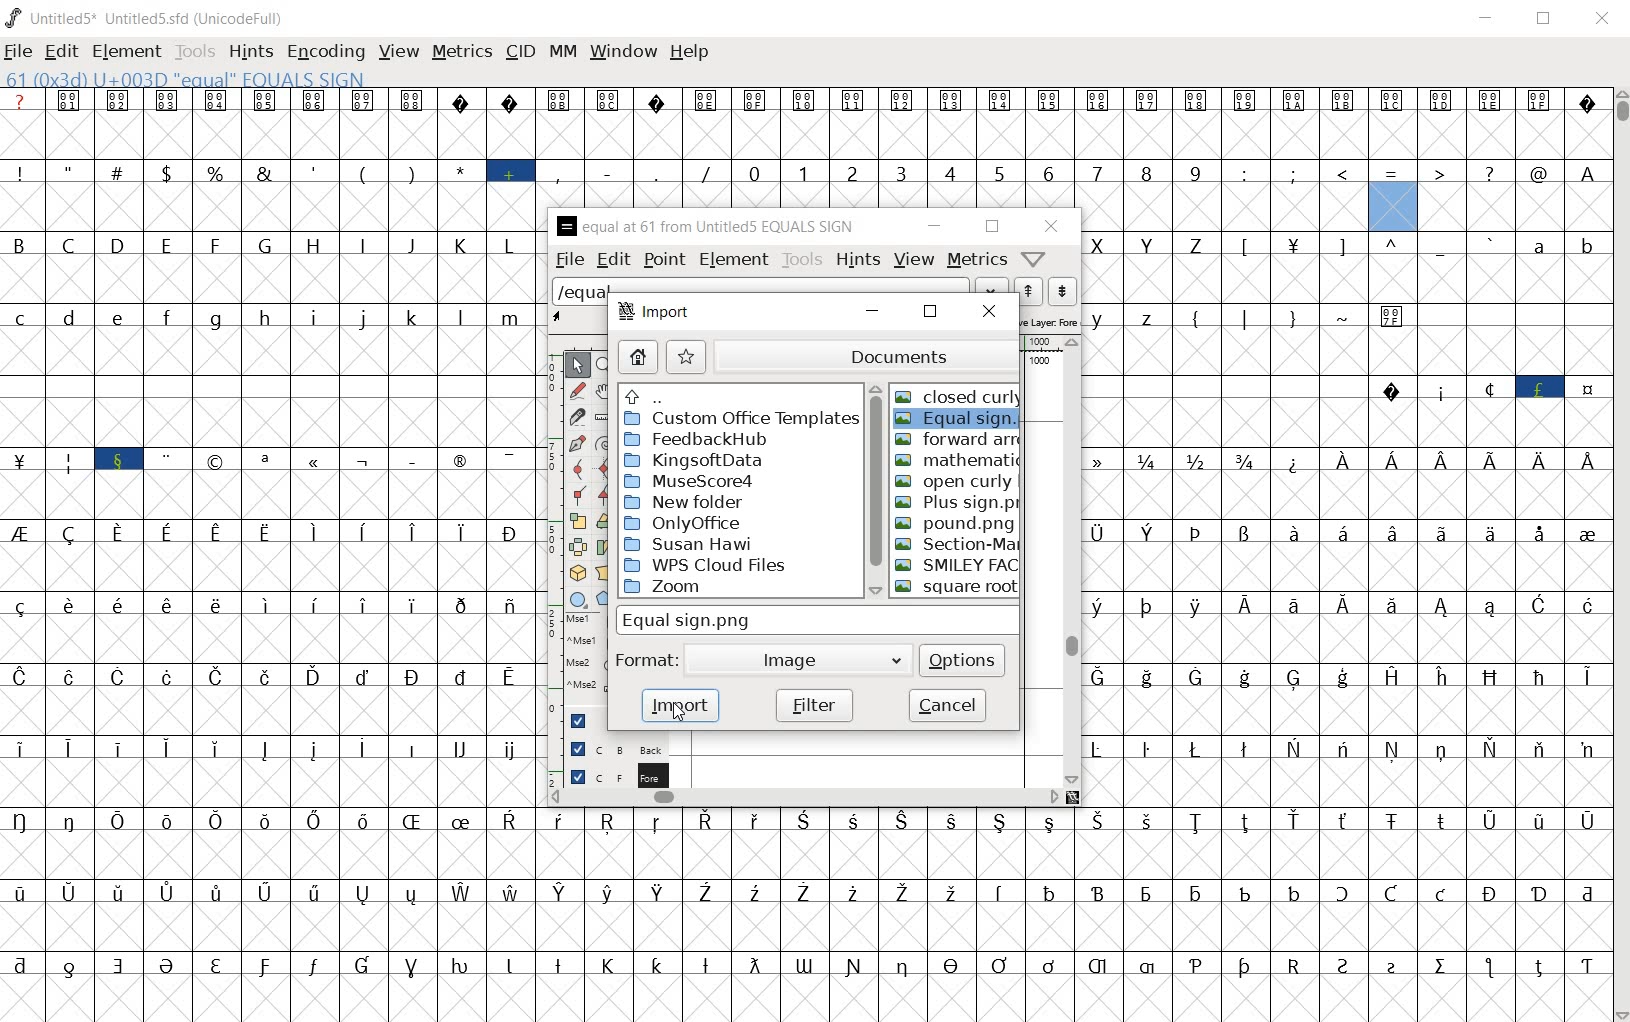  What do you see at coordinates (1053, 227) in the screenshot?
I see `close` at bounding box center [1053, 227].